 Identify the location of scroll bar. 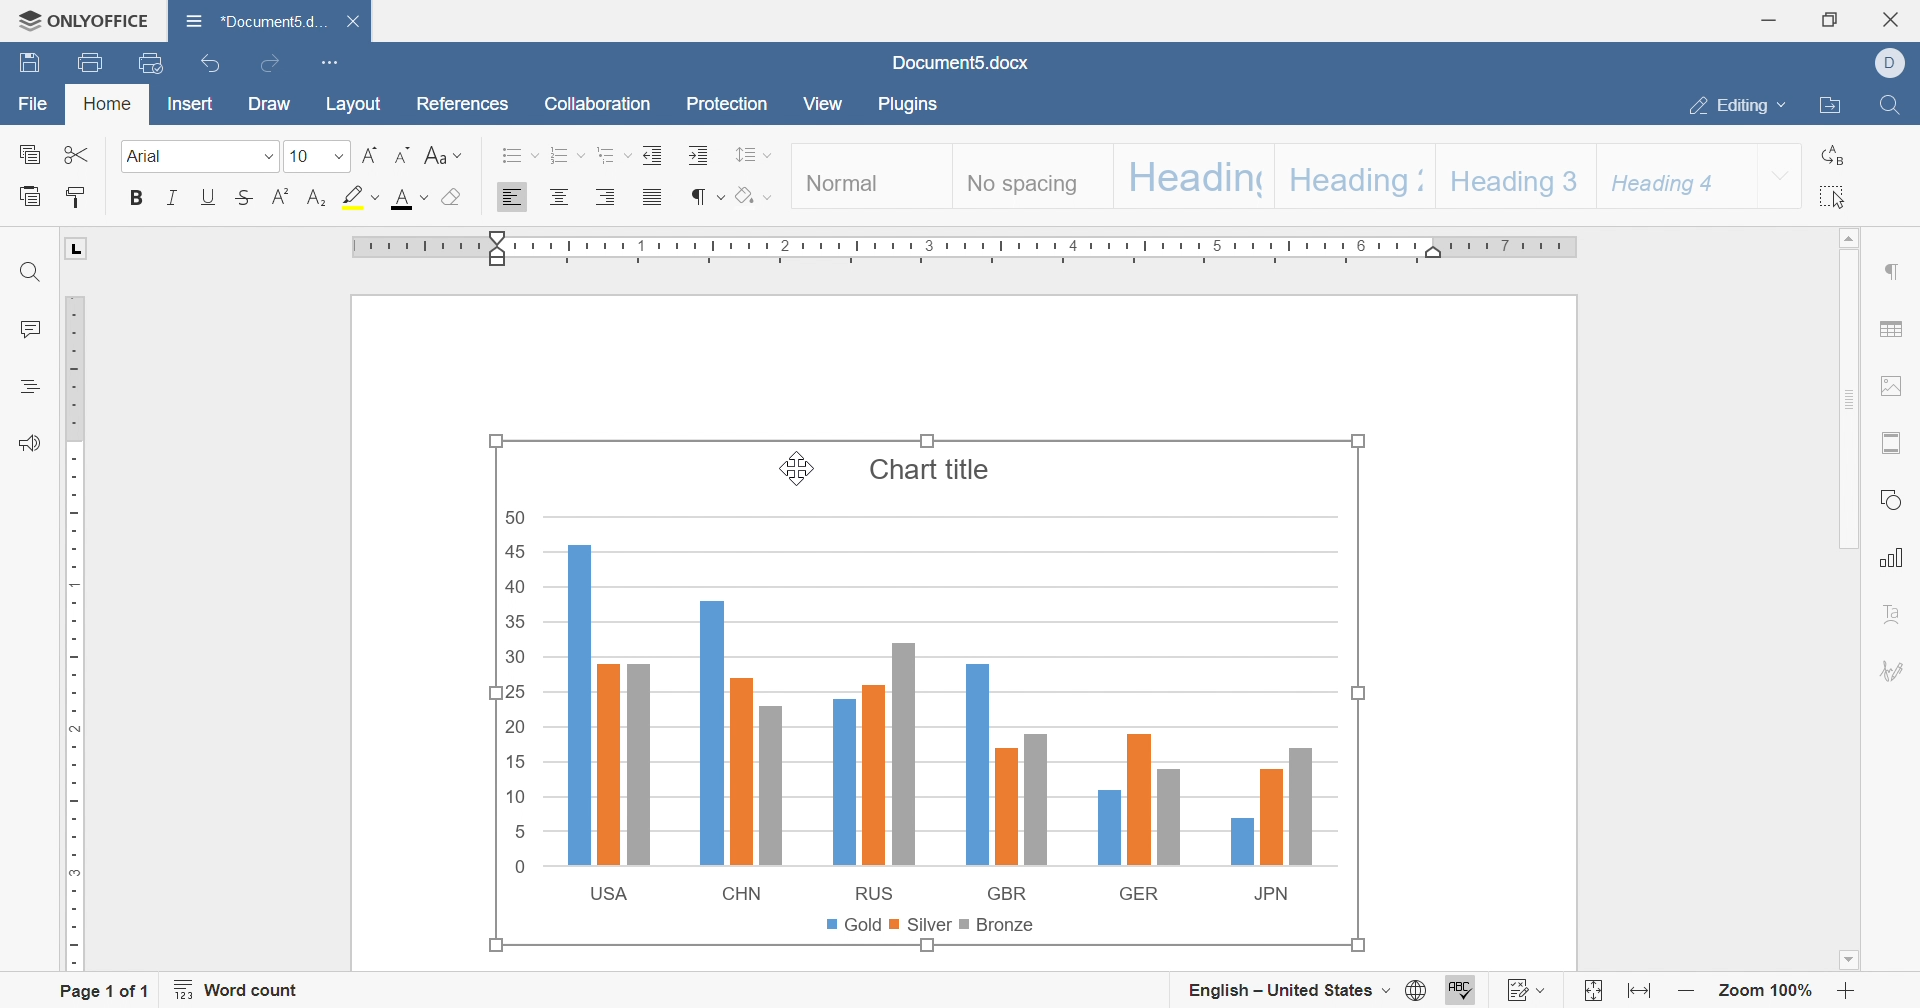
(1847, 390).